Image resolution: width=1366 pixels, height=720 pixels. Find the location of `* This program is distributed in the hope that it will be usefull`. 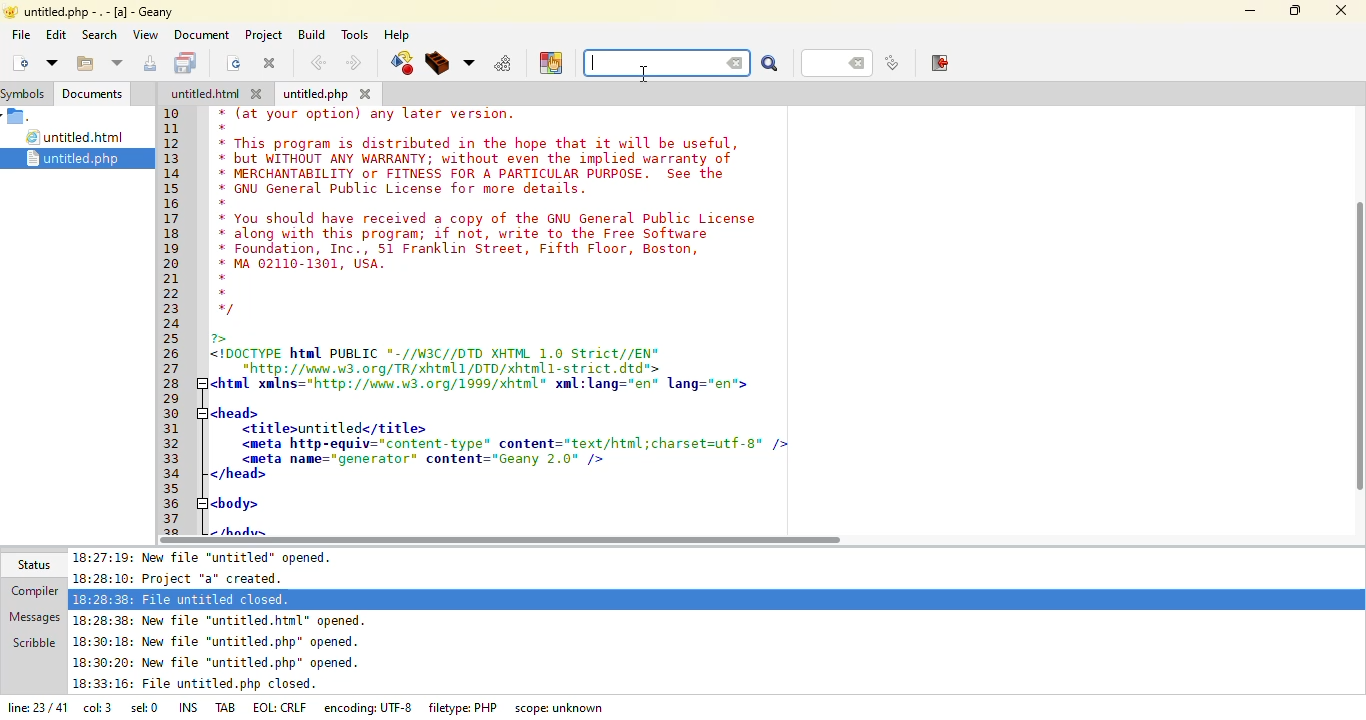

* This program is distributed in the hope that it will be usefull is located at coordinates (476, 143).